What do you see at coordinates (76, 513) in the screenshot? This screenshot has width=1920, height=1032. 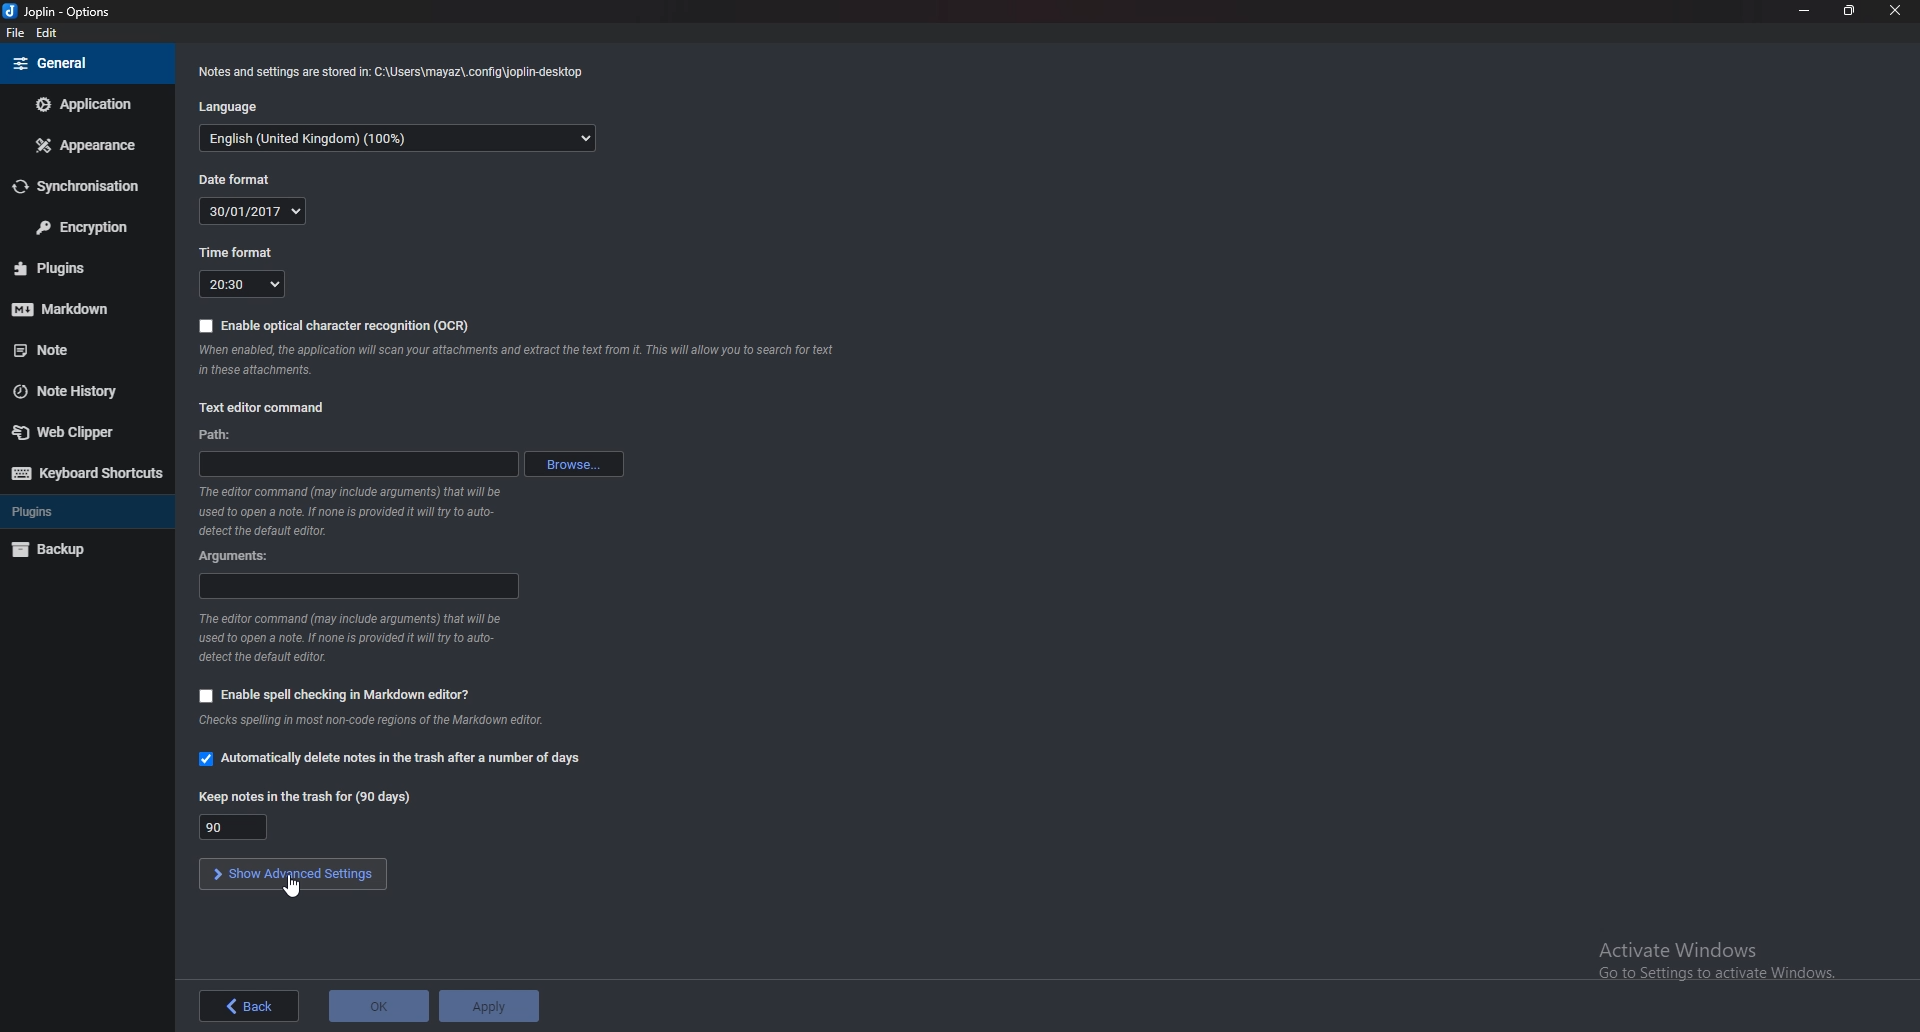 I see `Plugins` at bounding box center [76, 513].